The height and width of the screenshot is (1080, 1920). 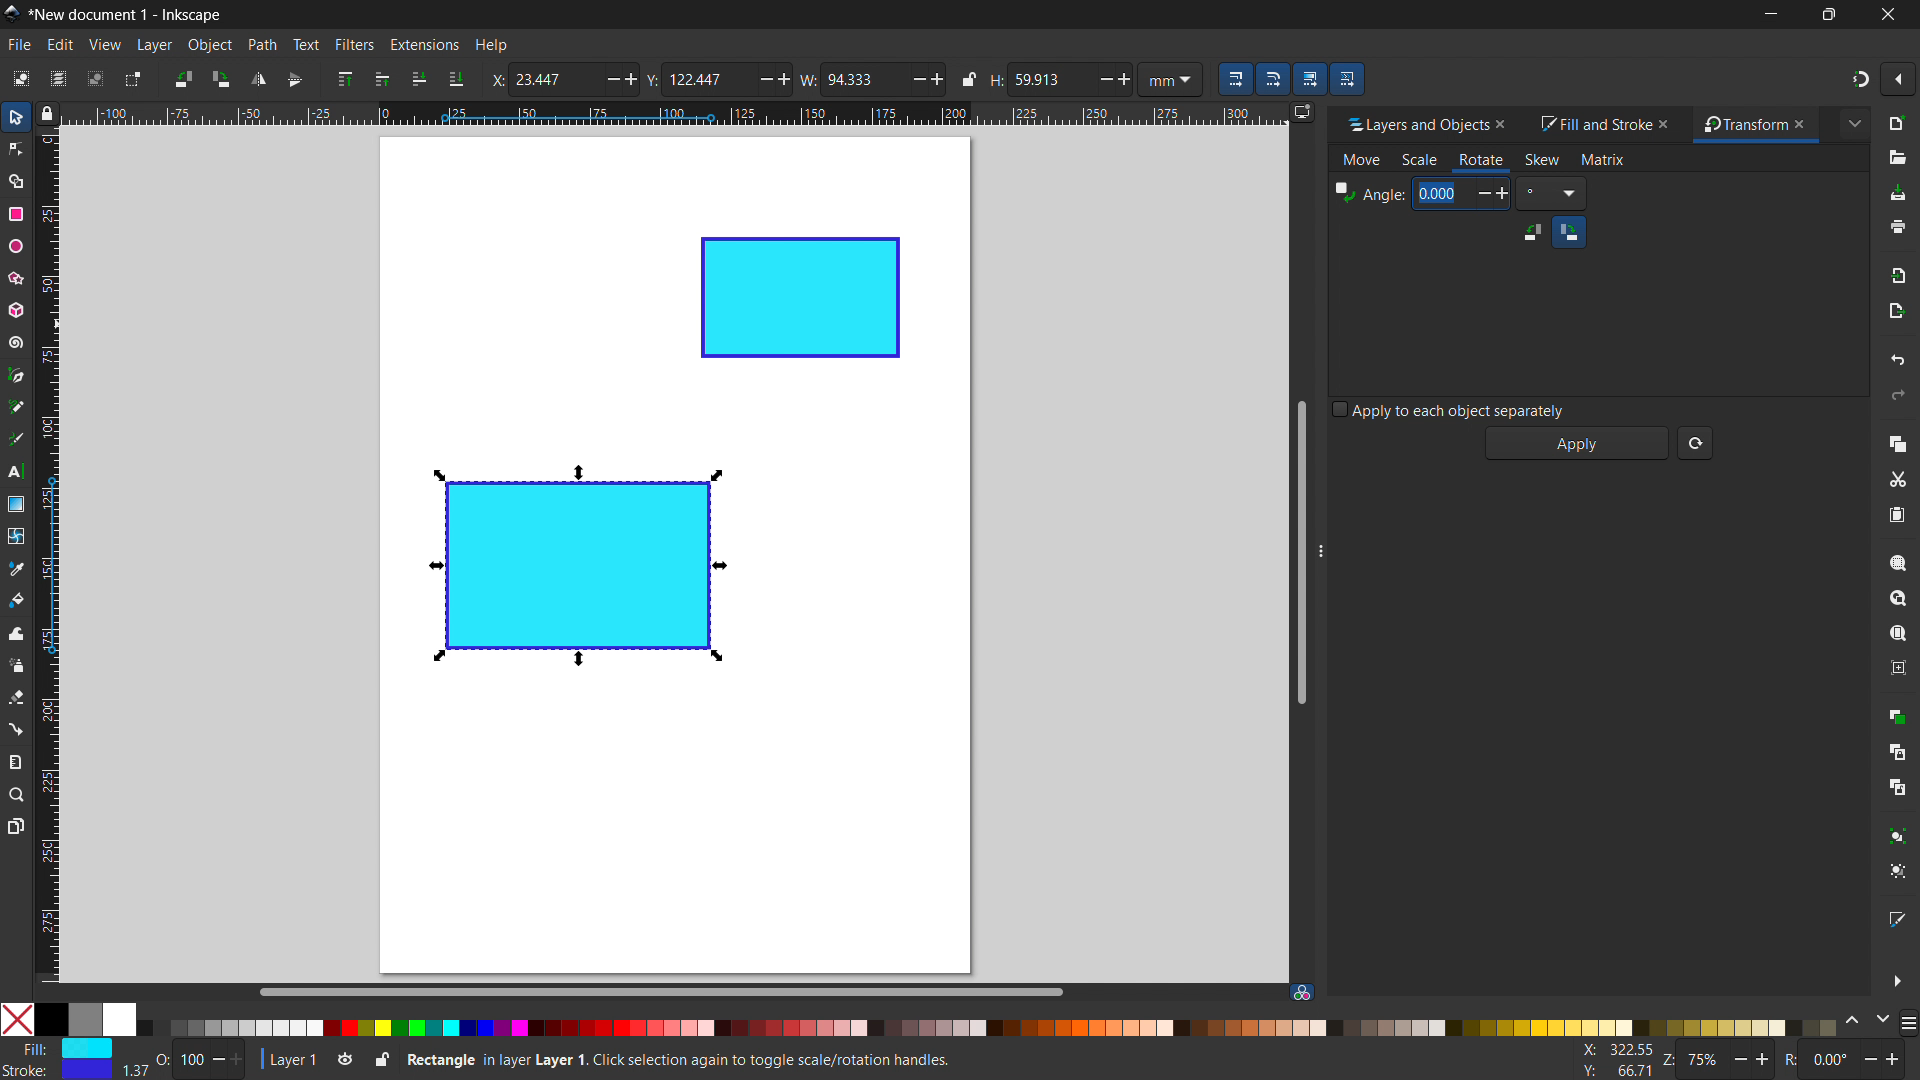 I want to click on save, so click(x=1897, y=194).